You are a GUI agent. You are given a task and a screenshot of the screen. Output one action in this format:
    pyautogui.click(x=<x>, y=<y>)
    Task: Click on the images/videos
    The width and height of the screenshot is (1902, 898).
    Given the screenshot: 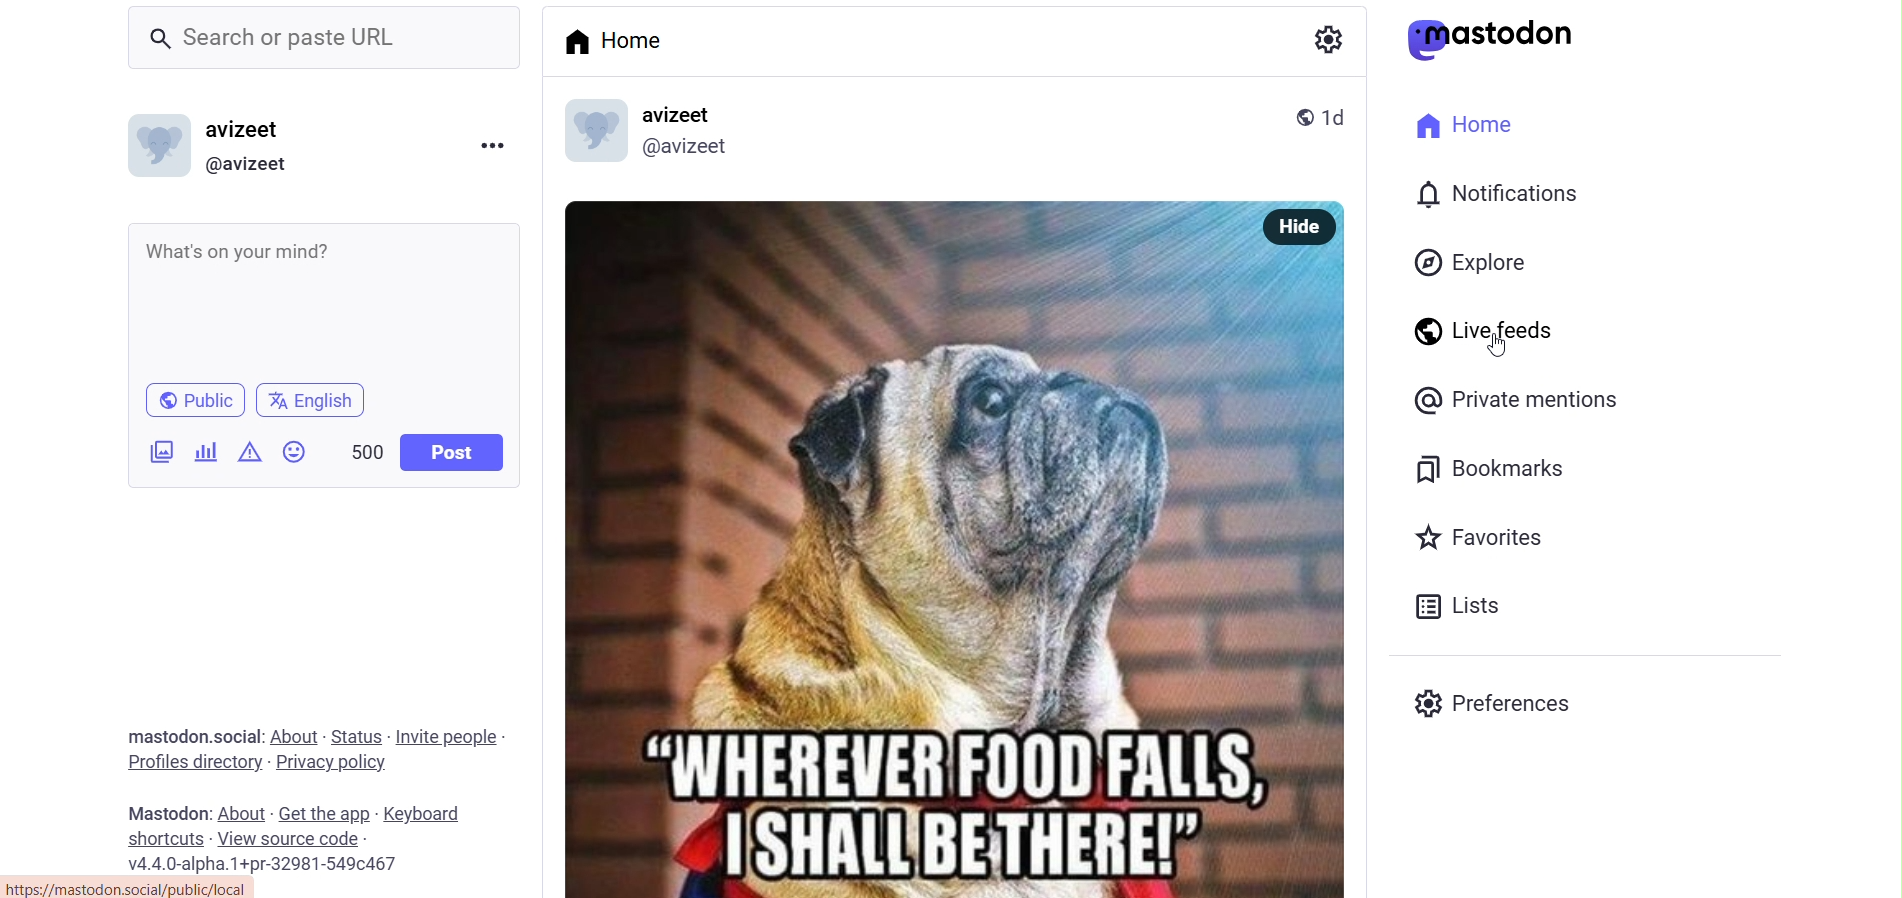 What is the action you would take?
    pyautogui.click(x=162, y=451)
    